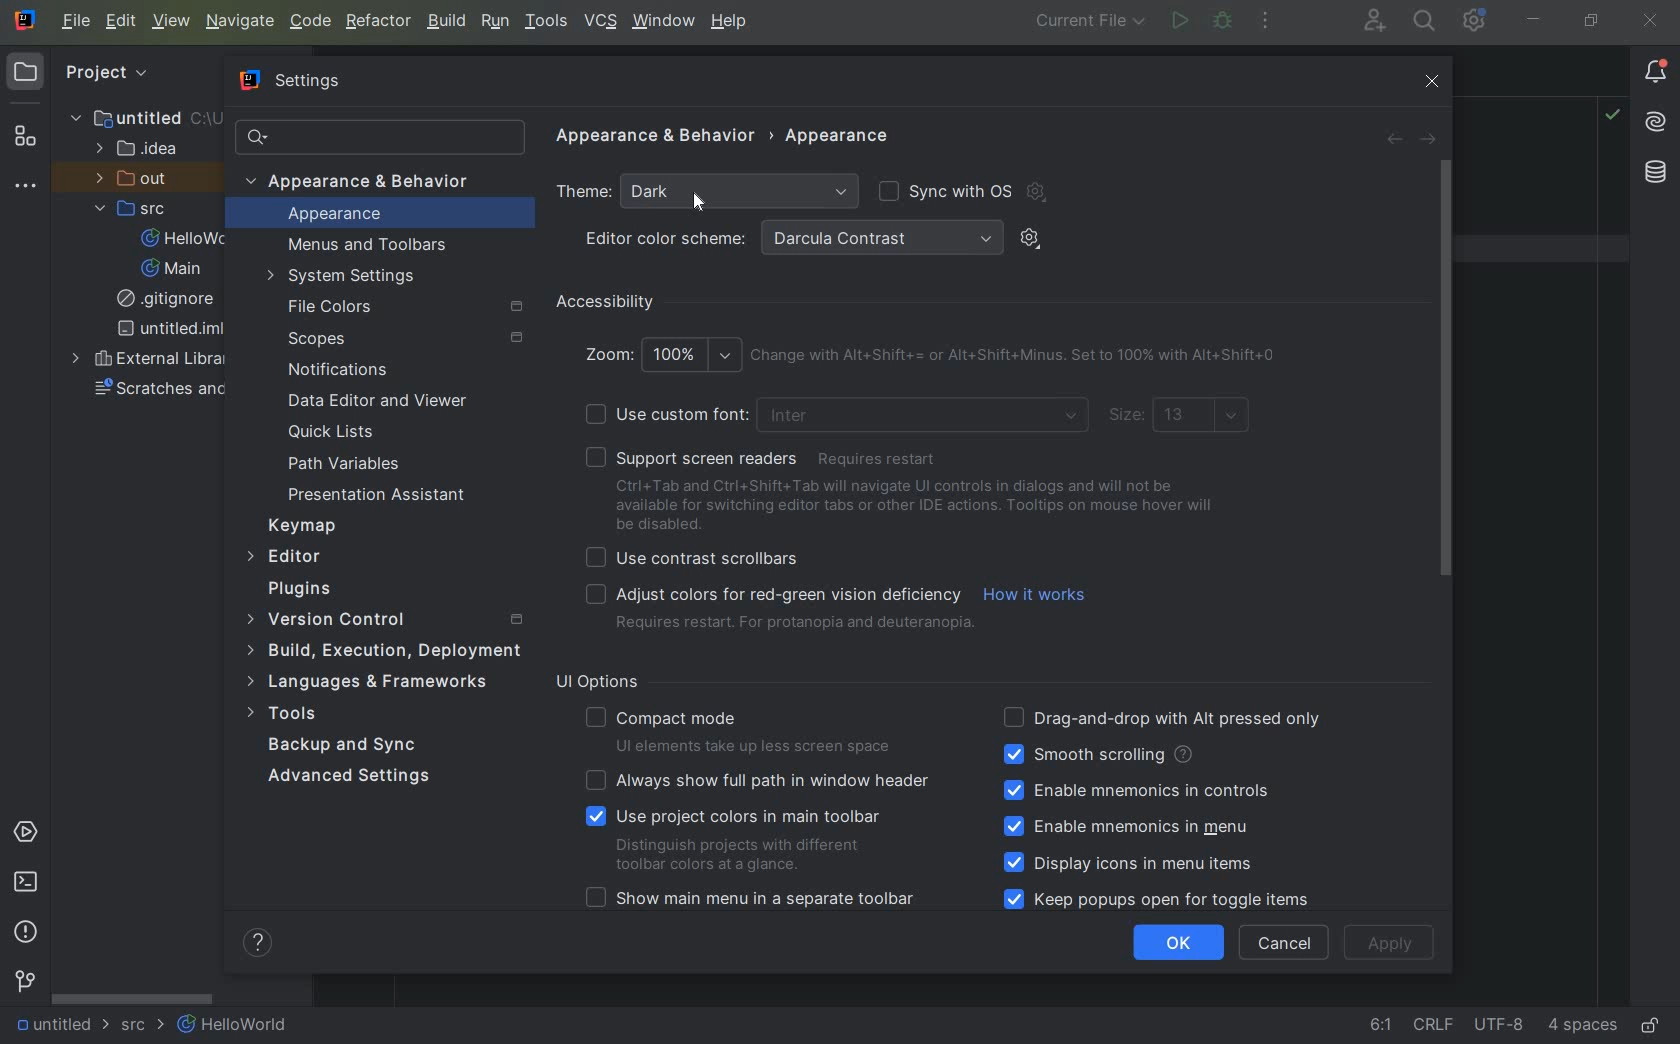  I want to click on compact mode, so click(743, 728).